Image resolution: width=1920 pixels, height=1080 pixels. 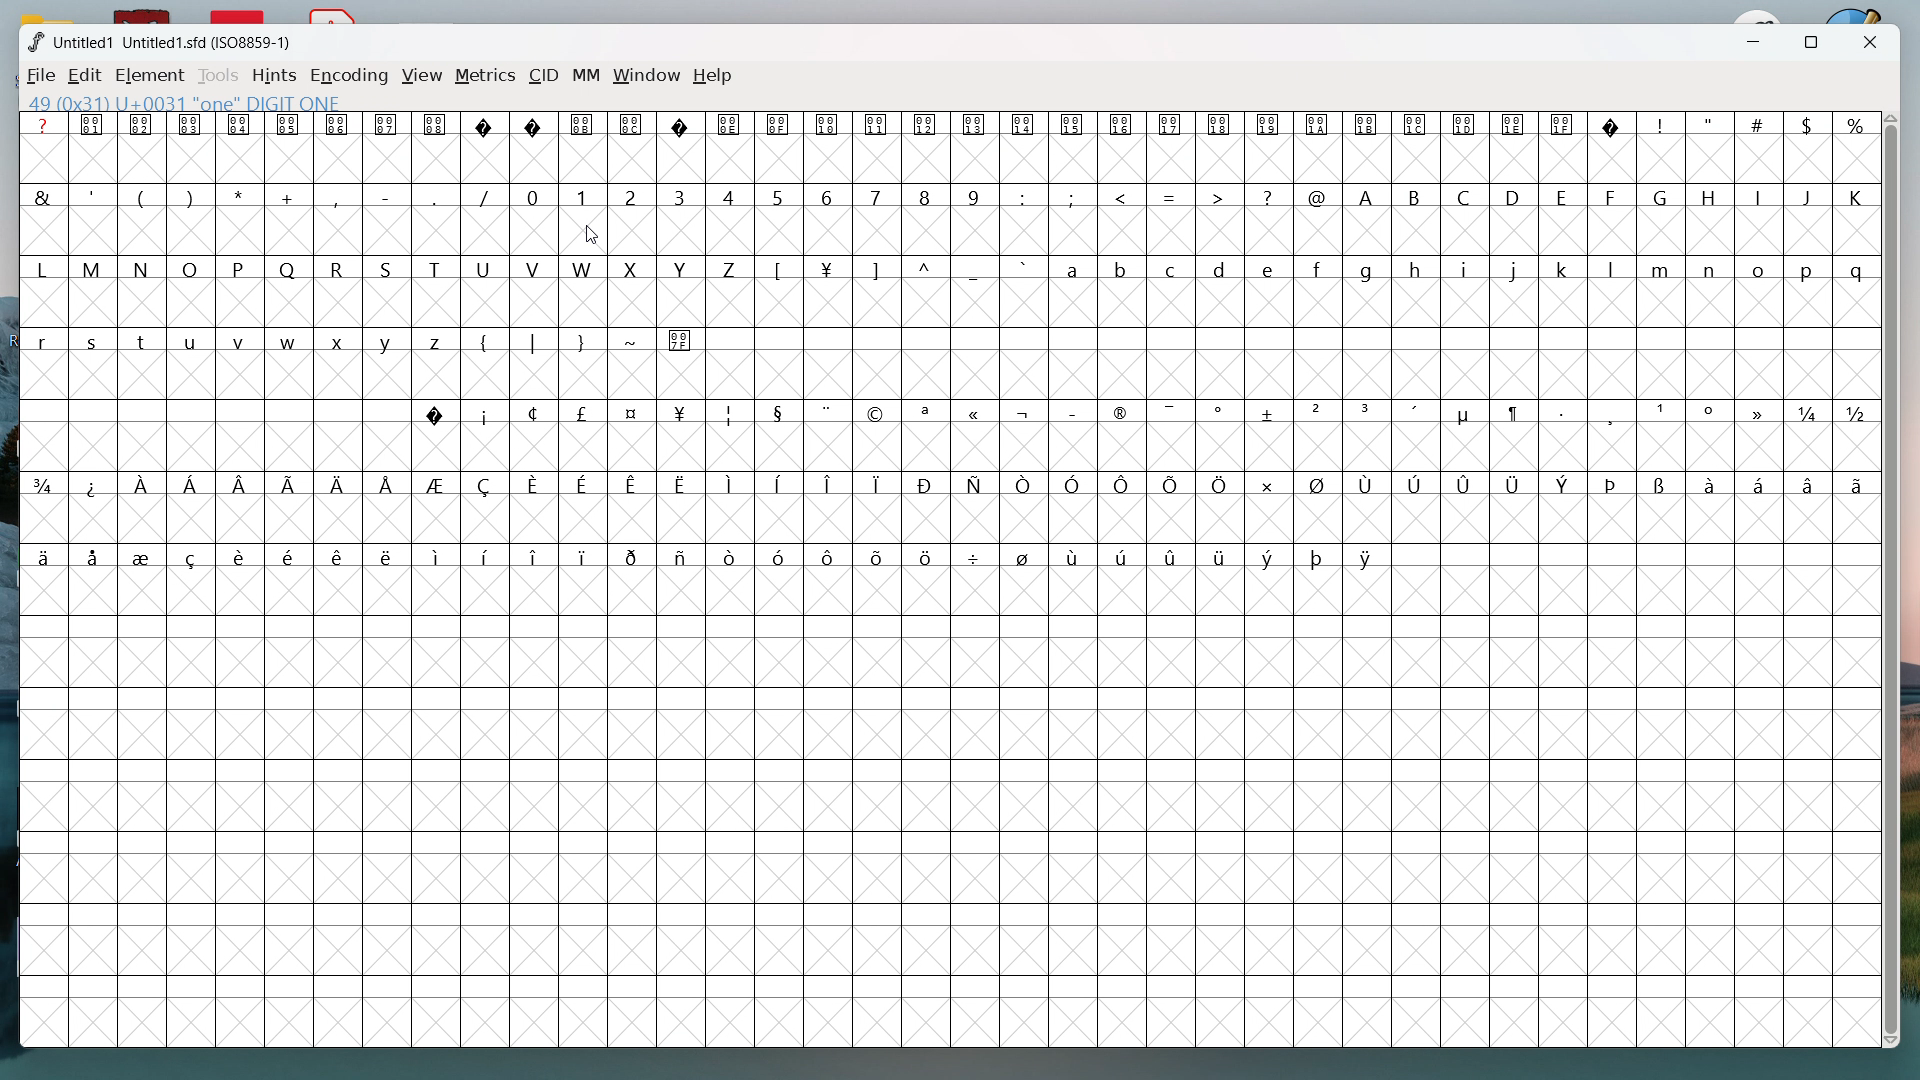 I want to click on symbol, so click(x=586, y=414).